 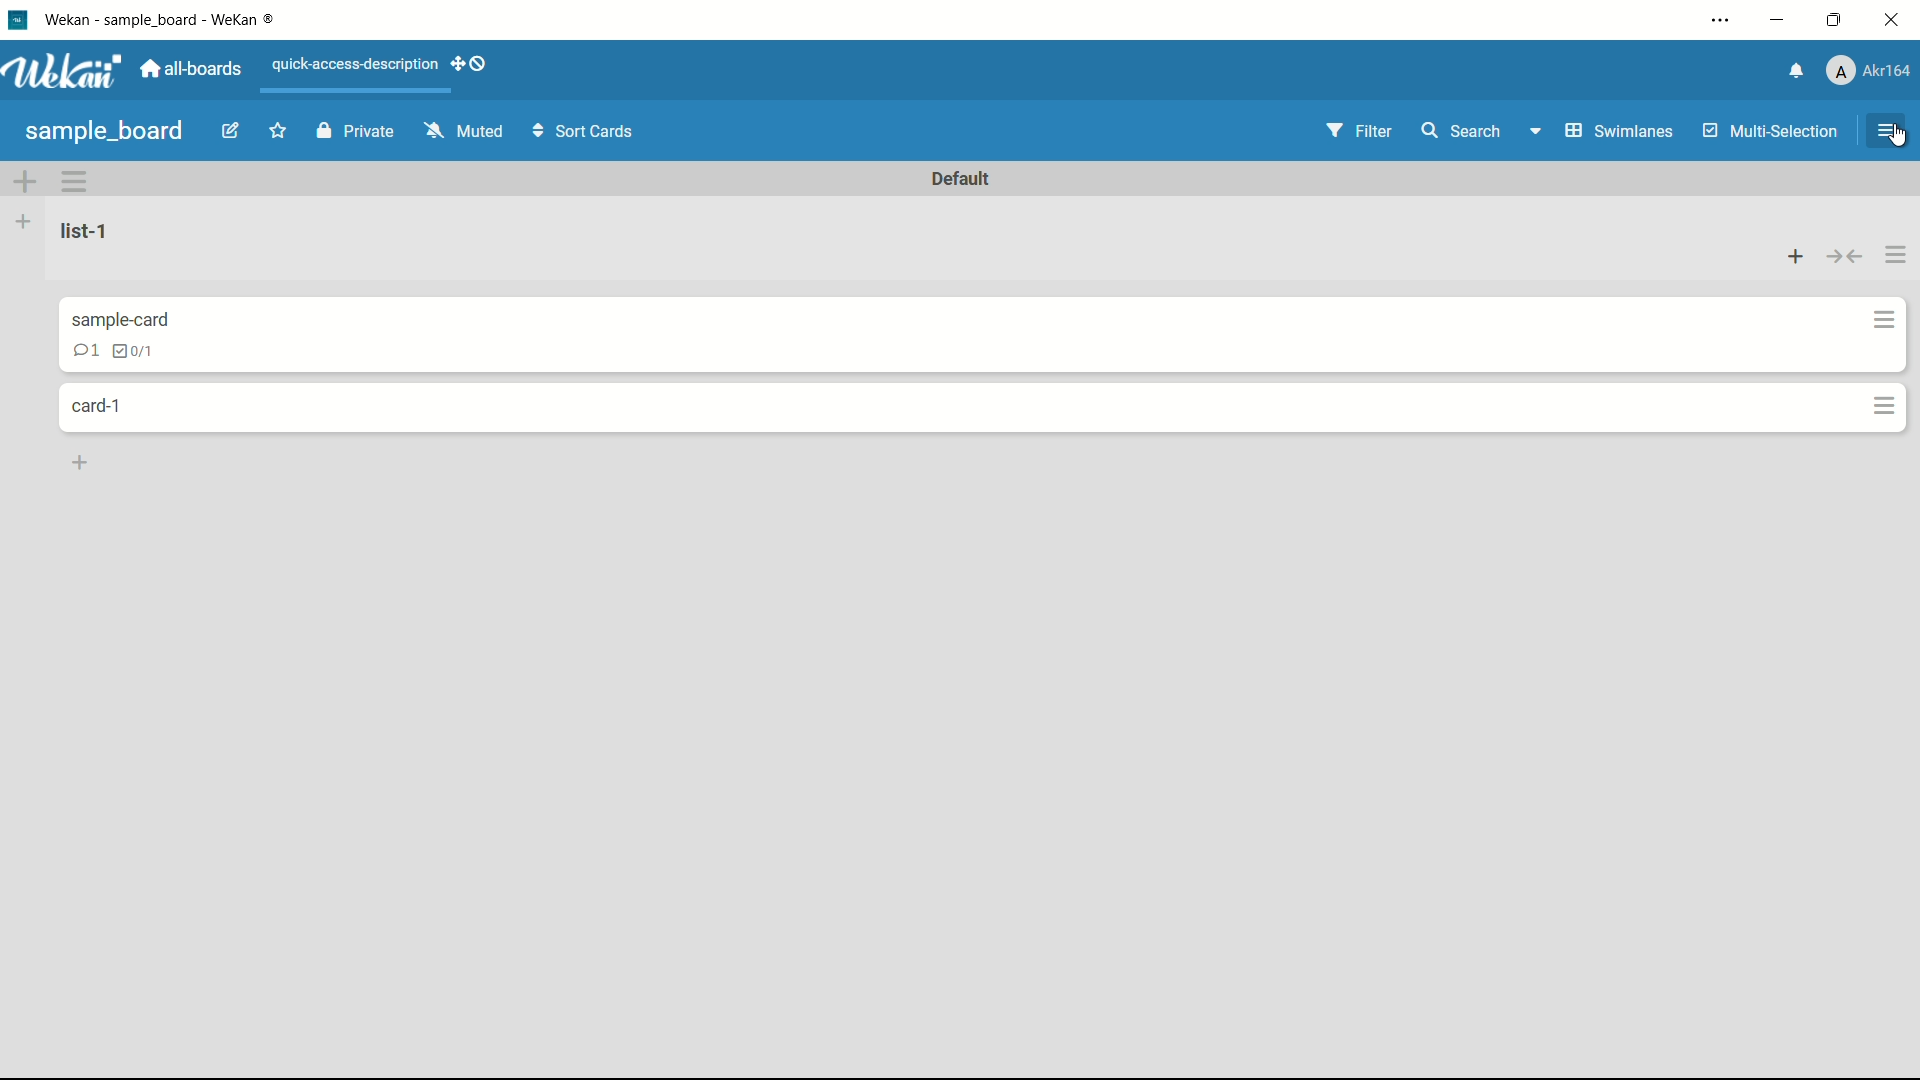 I want to click on mute, so click(x=460, y=129).